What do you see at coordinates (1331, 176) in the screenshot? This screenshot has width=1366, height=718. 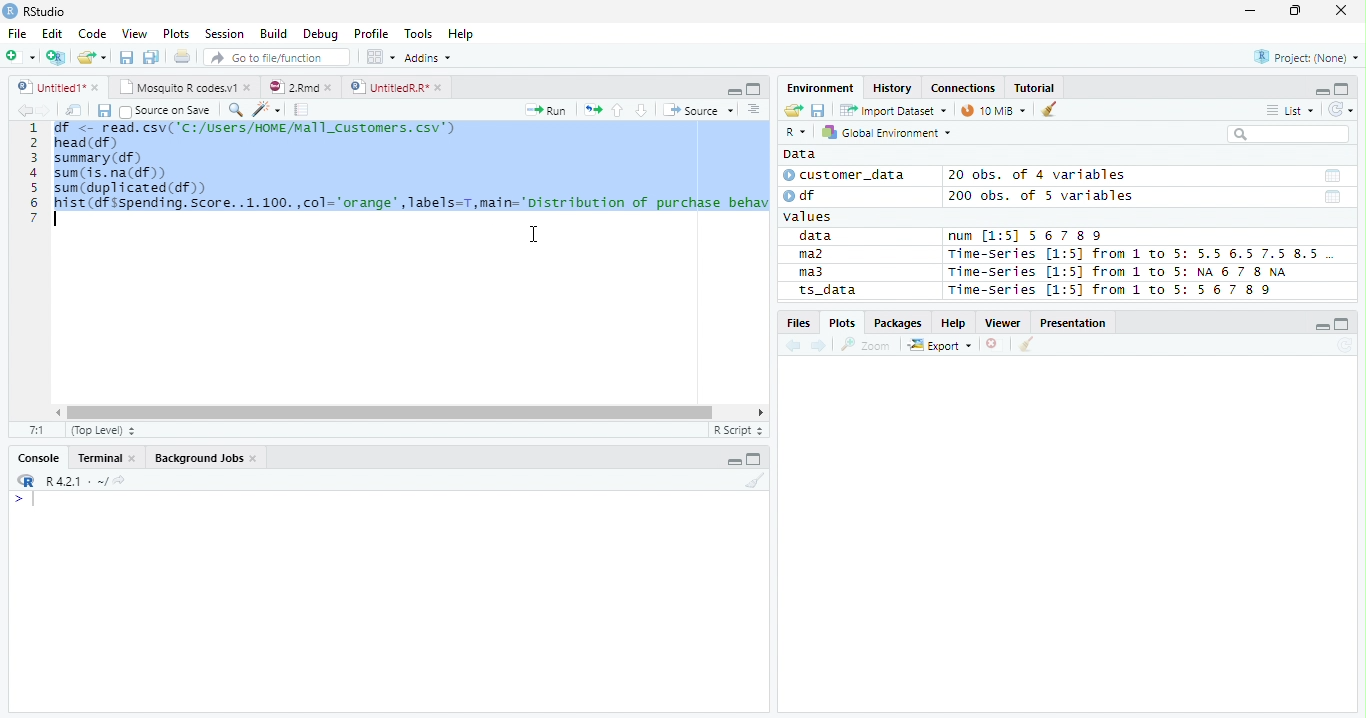 I see `Date` at bounding box center [1331, 176].